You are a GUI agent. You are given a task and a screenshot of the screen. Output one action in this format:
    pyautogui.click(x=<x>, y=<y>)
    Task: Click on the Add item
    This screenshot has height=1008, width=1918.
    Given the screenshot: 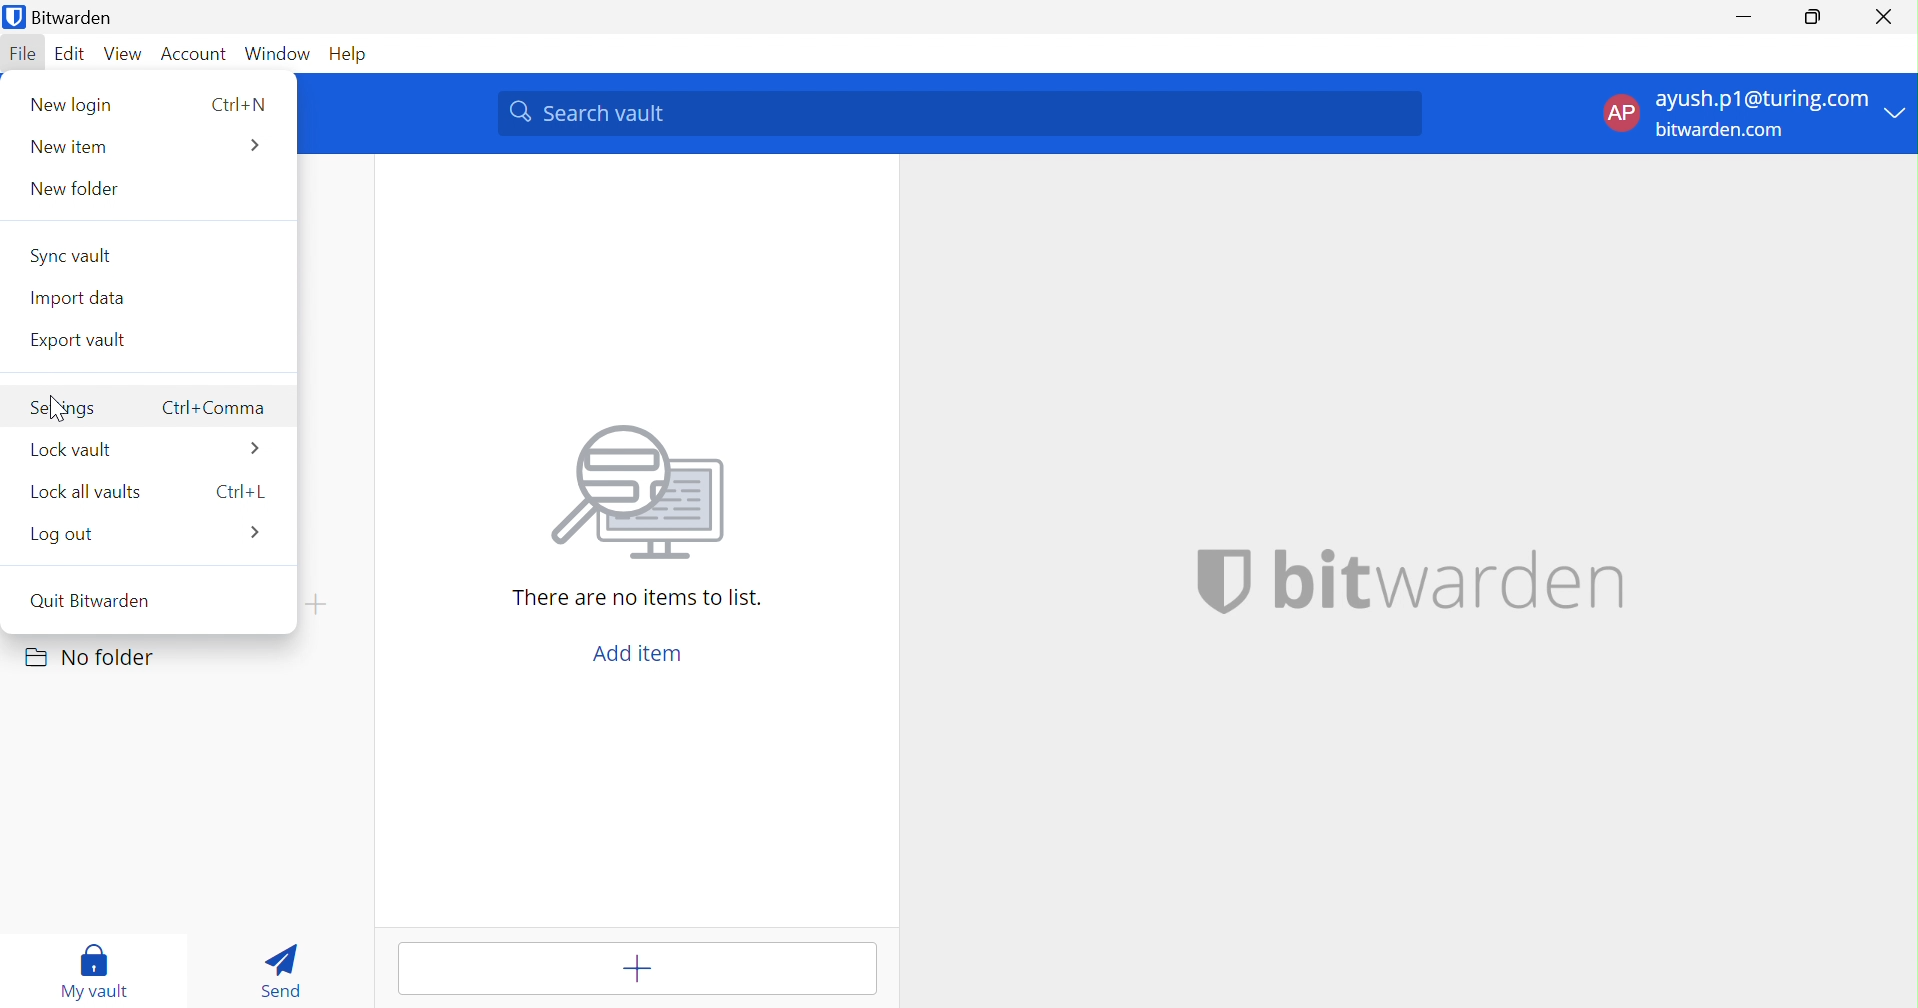 What is the action you would take?
    pyautogui.click(x=637, y=653)
    